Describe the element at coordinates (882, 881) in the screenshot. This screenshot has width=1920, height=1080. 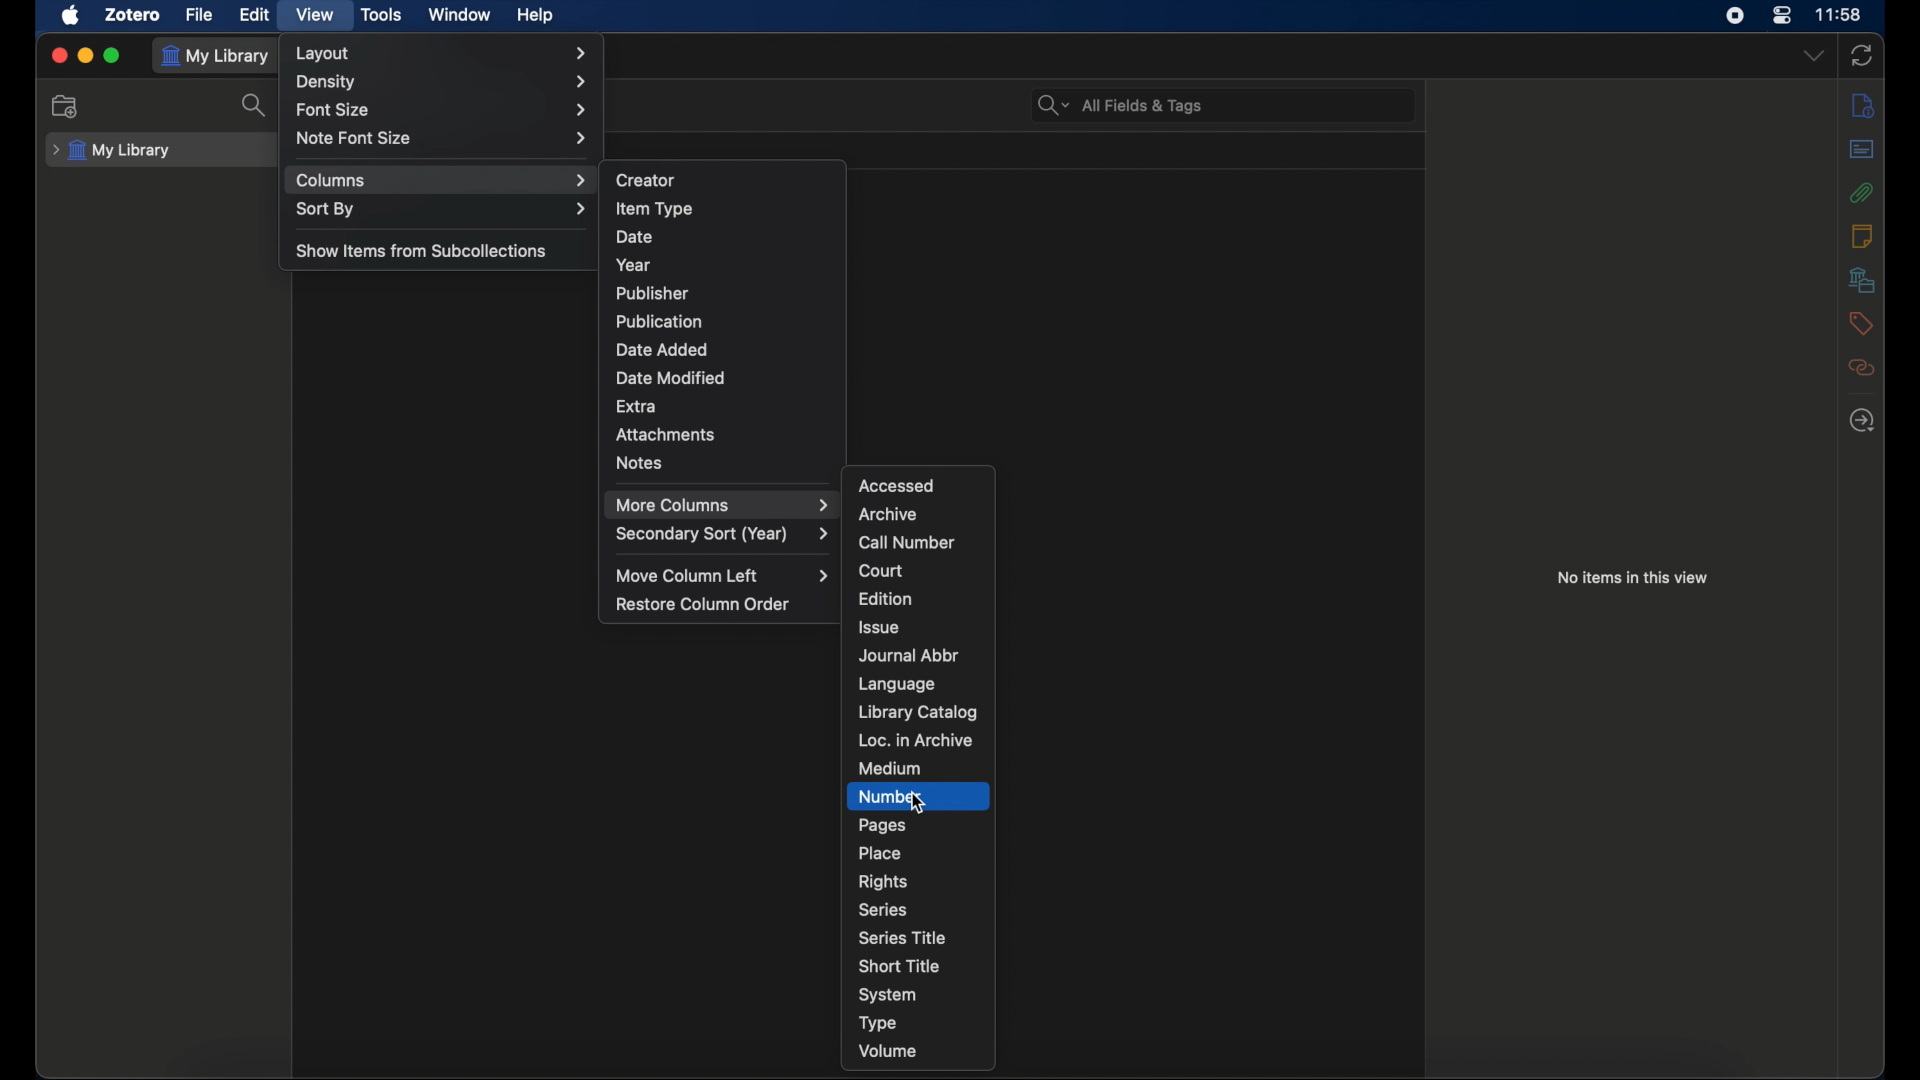
I see `rights` at that location.